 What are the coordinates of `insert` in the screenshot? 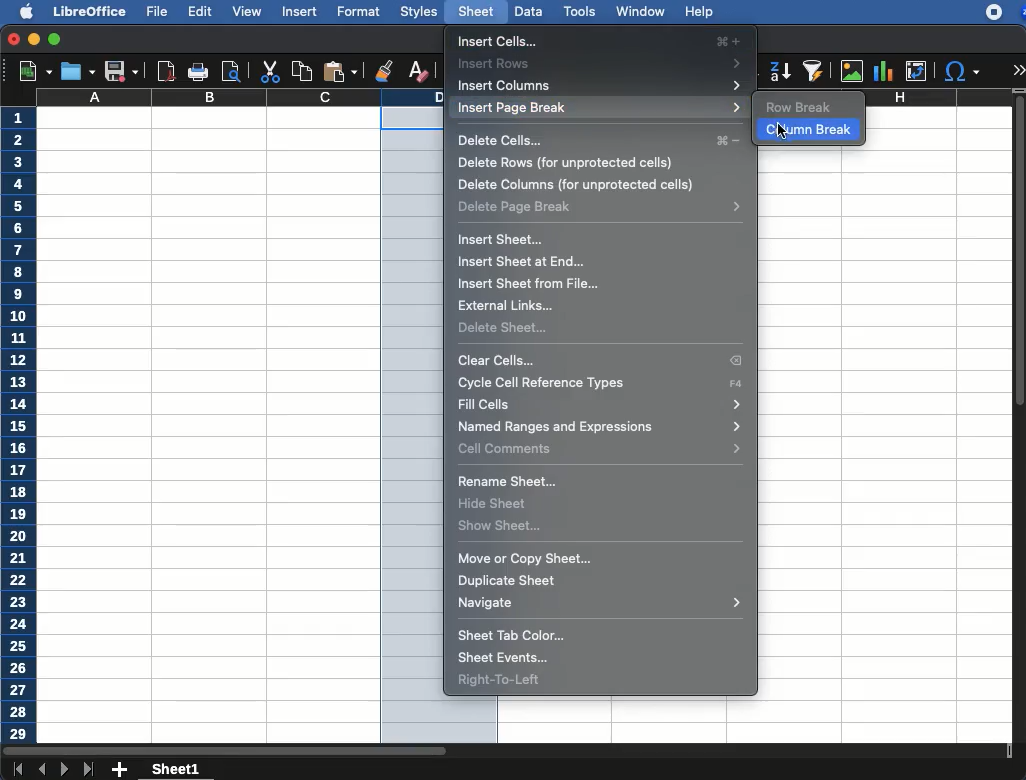 It's located at (299, 13).